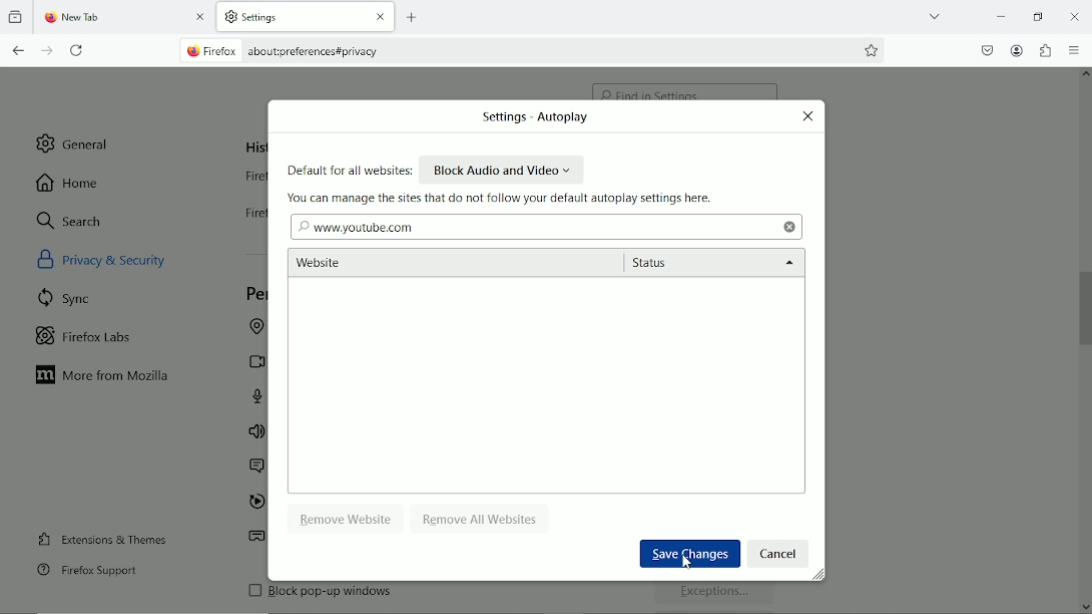 The width and height of the screenshot is (1092, 614). I want to click on scroll down, so click(1084, 603).